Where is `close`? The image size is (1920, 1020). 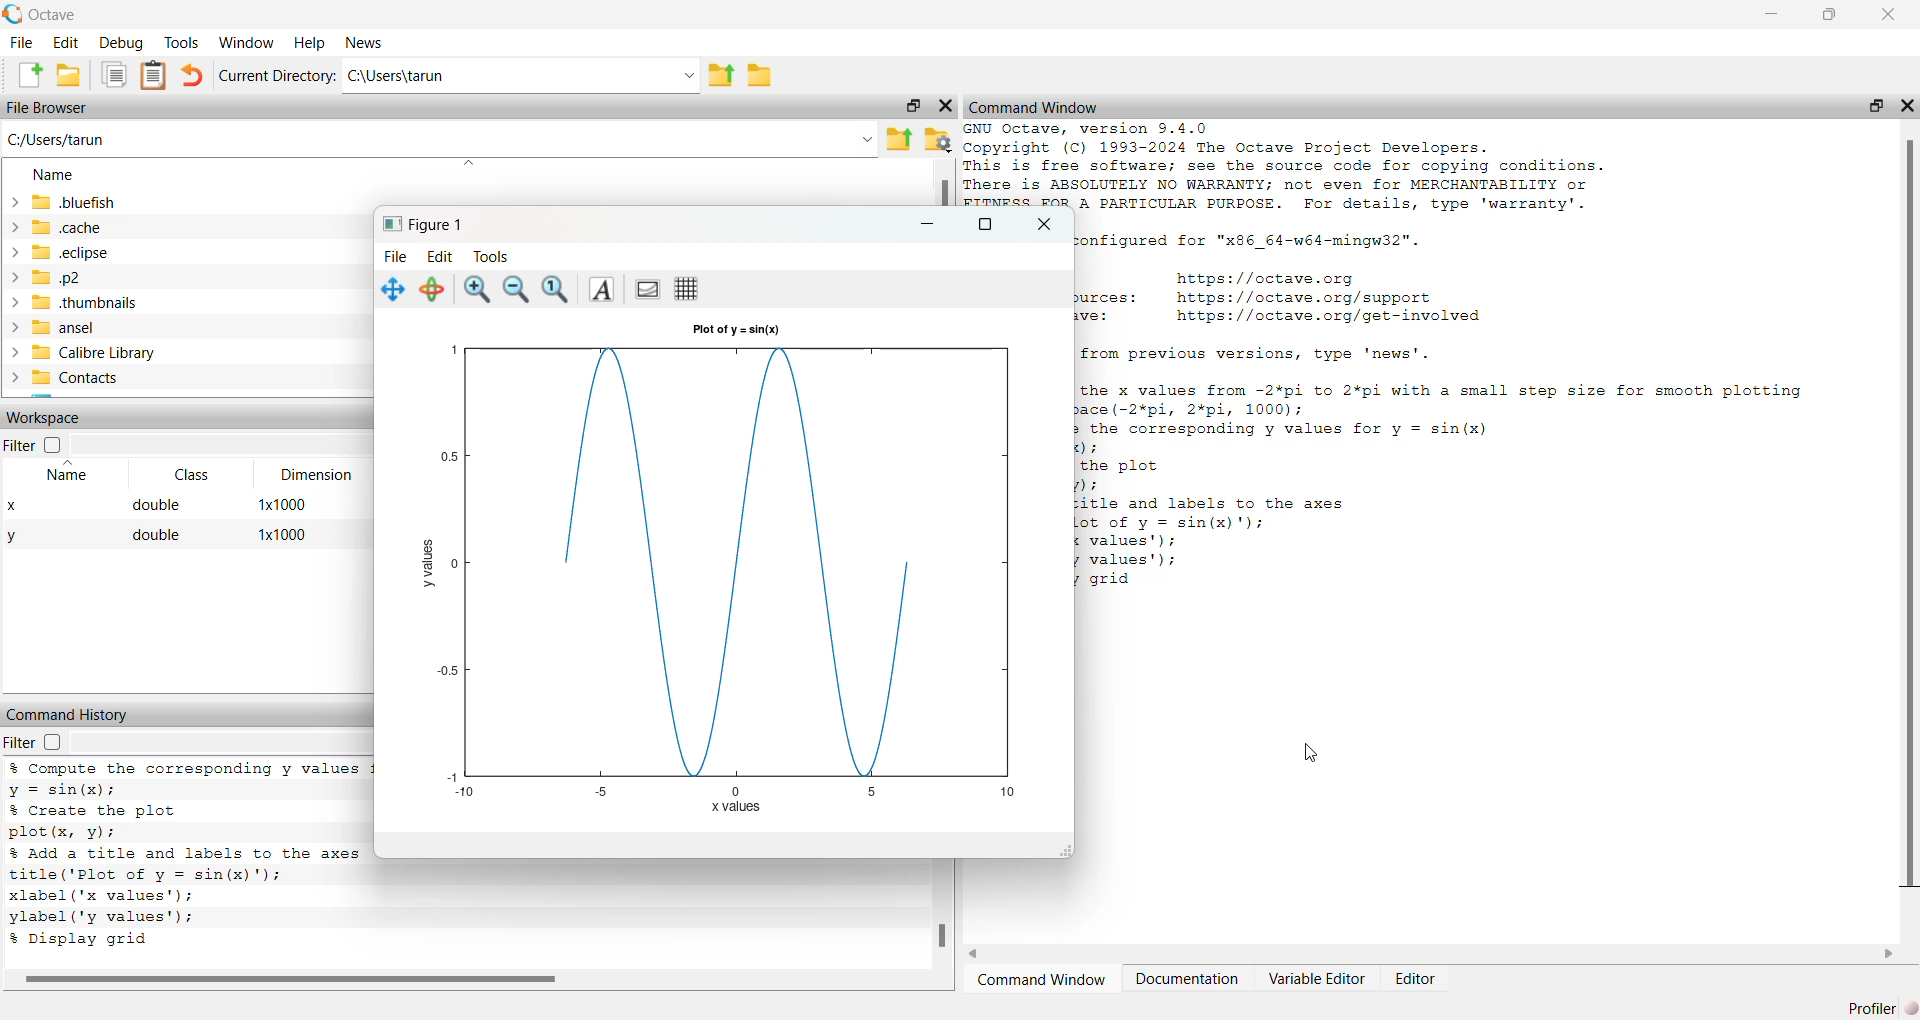 close is located at coordinates (946, 106).